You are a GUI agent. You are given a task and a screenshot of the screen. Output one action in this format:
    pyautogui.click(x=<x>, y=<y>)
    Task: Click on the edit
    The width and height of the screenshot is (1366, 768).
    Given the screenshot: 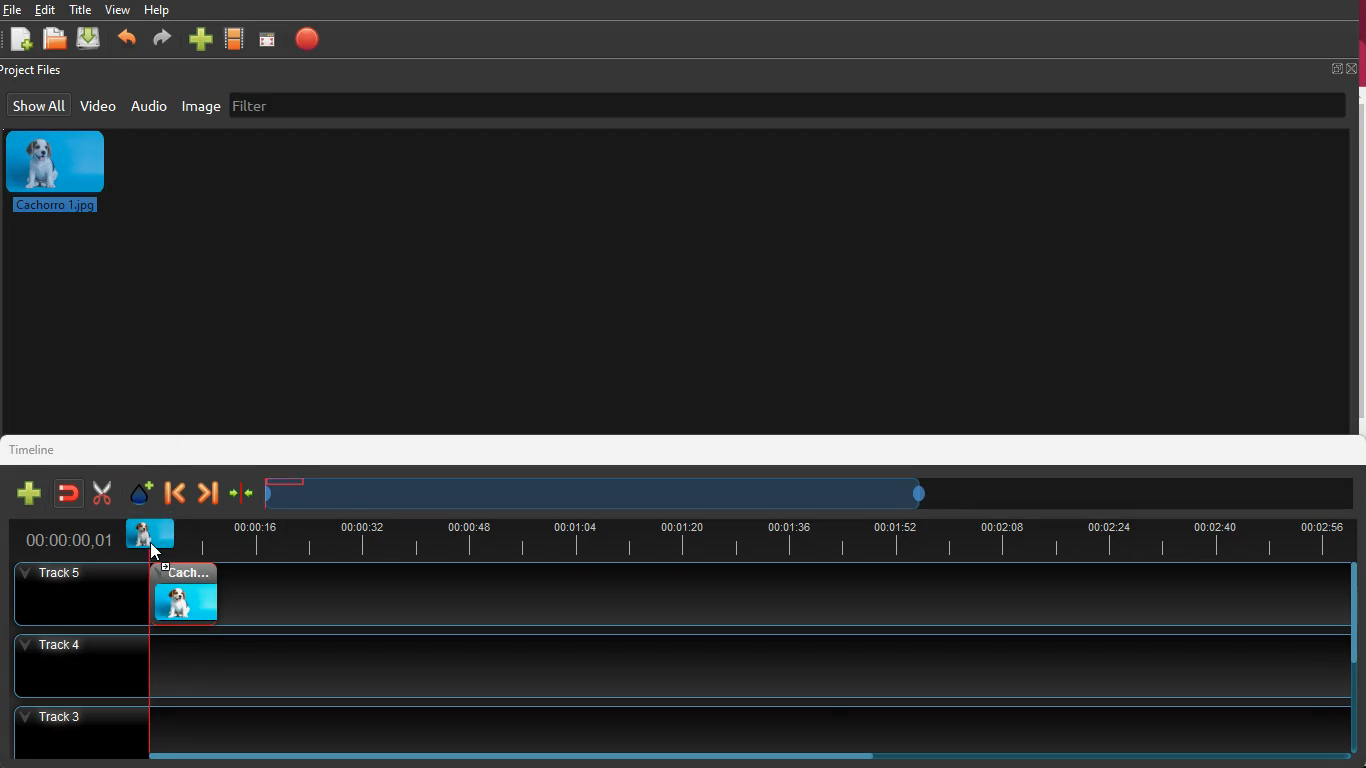 What is the action you would take?
    pyautogui.click(x=45, y=10)
    